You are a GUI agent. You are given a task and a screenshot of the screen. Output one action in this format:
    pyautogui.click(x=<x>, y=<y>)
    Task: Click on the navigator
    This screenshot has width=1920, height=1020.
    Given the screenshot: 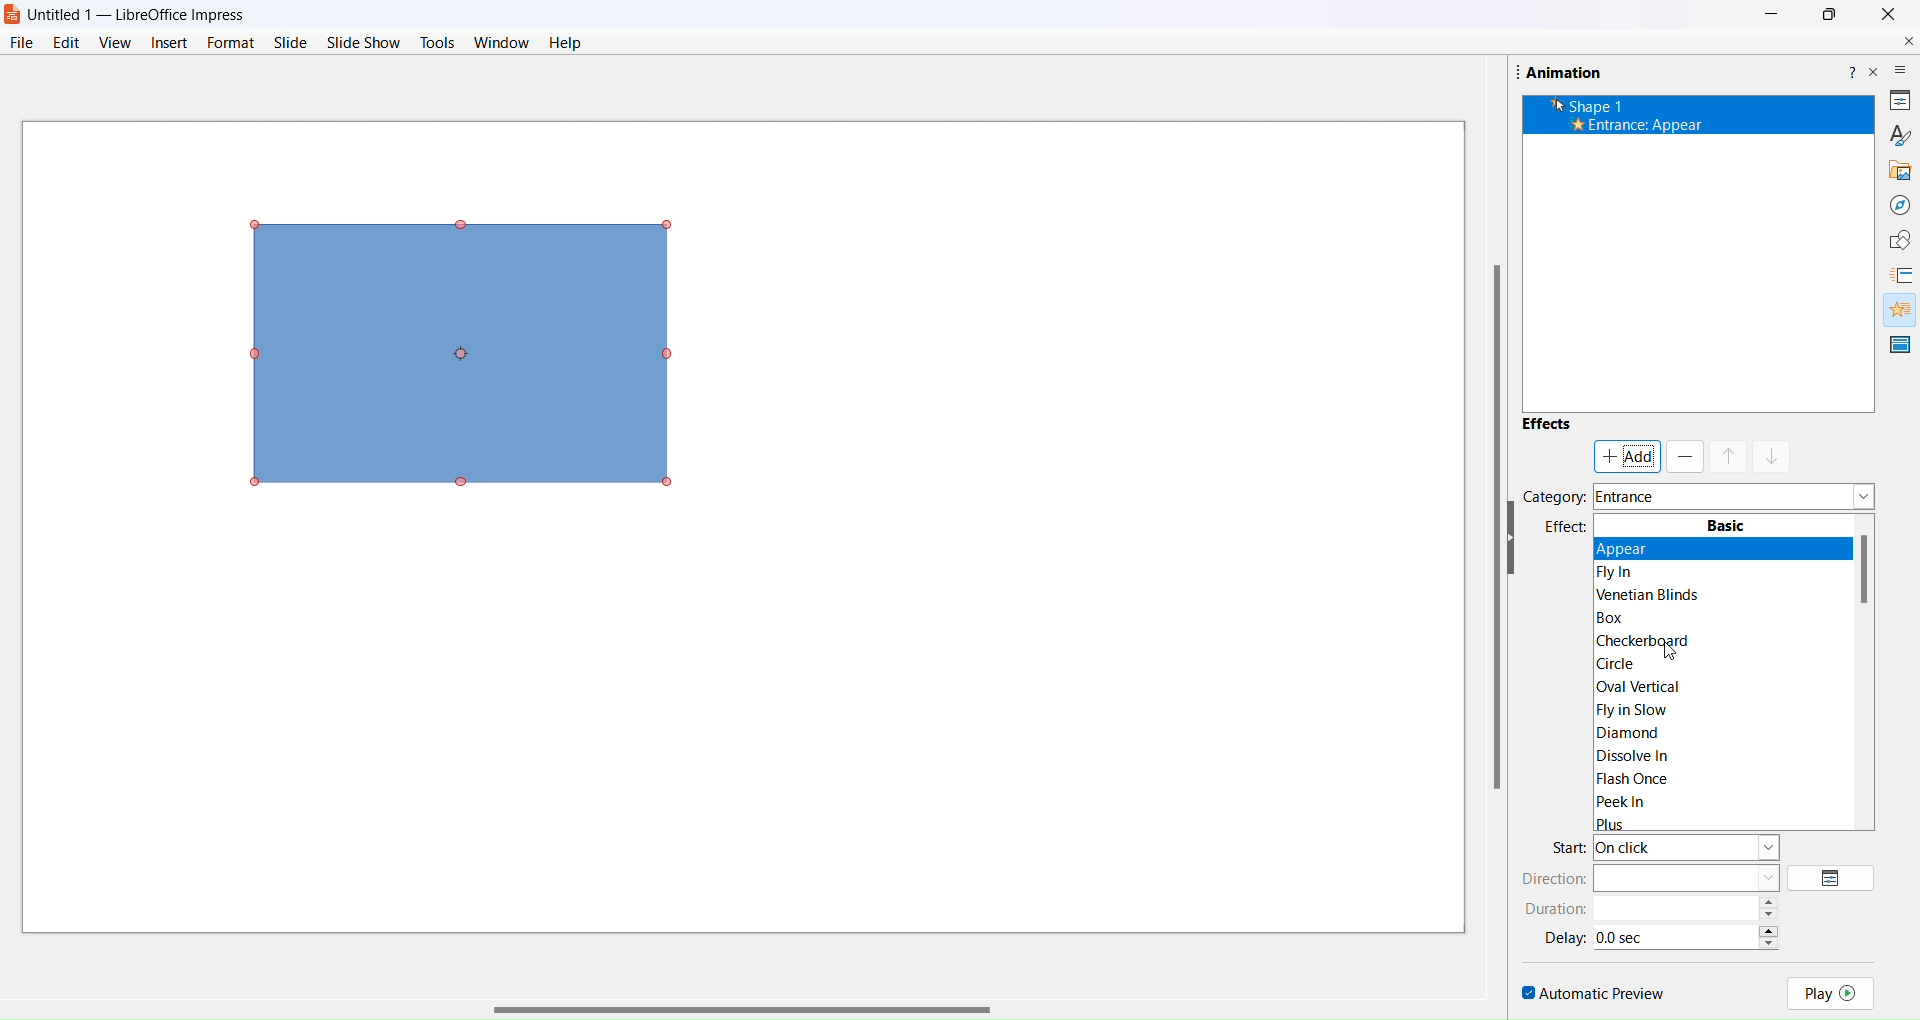 What is the action you would take?
    pyautogui.click(x=1898, y=204)
    